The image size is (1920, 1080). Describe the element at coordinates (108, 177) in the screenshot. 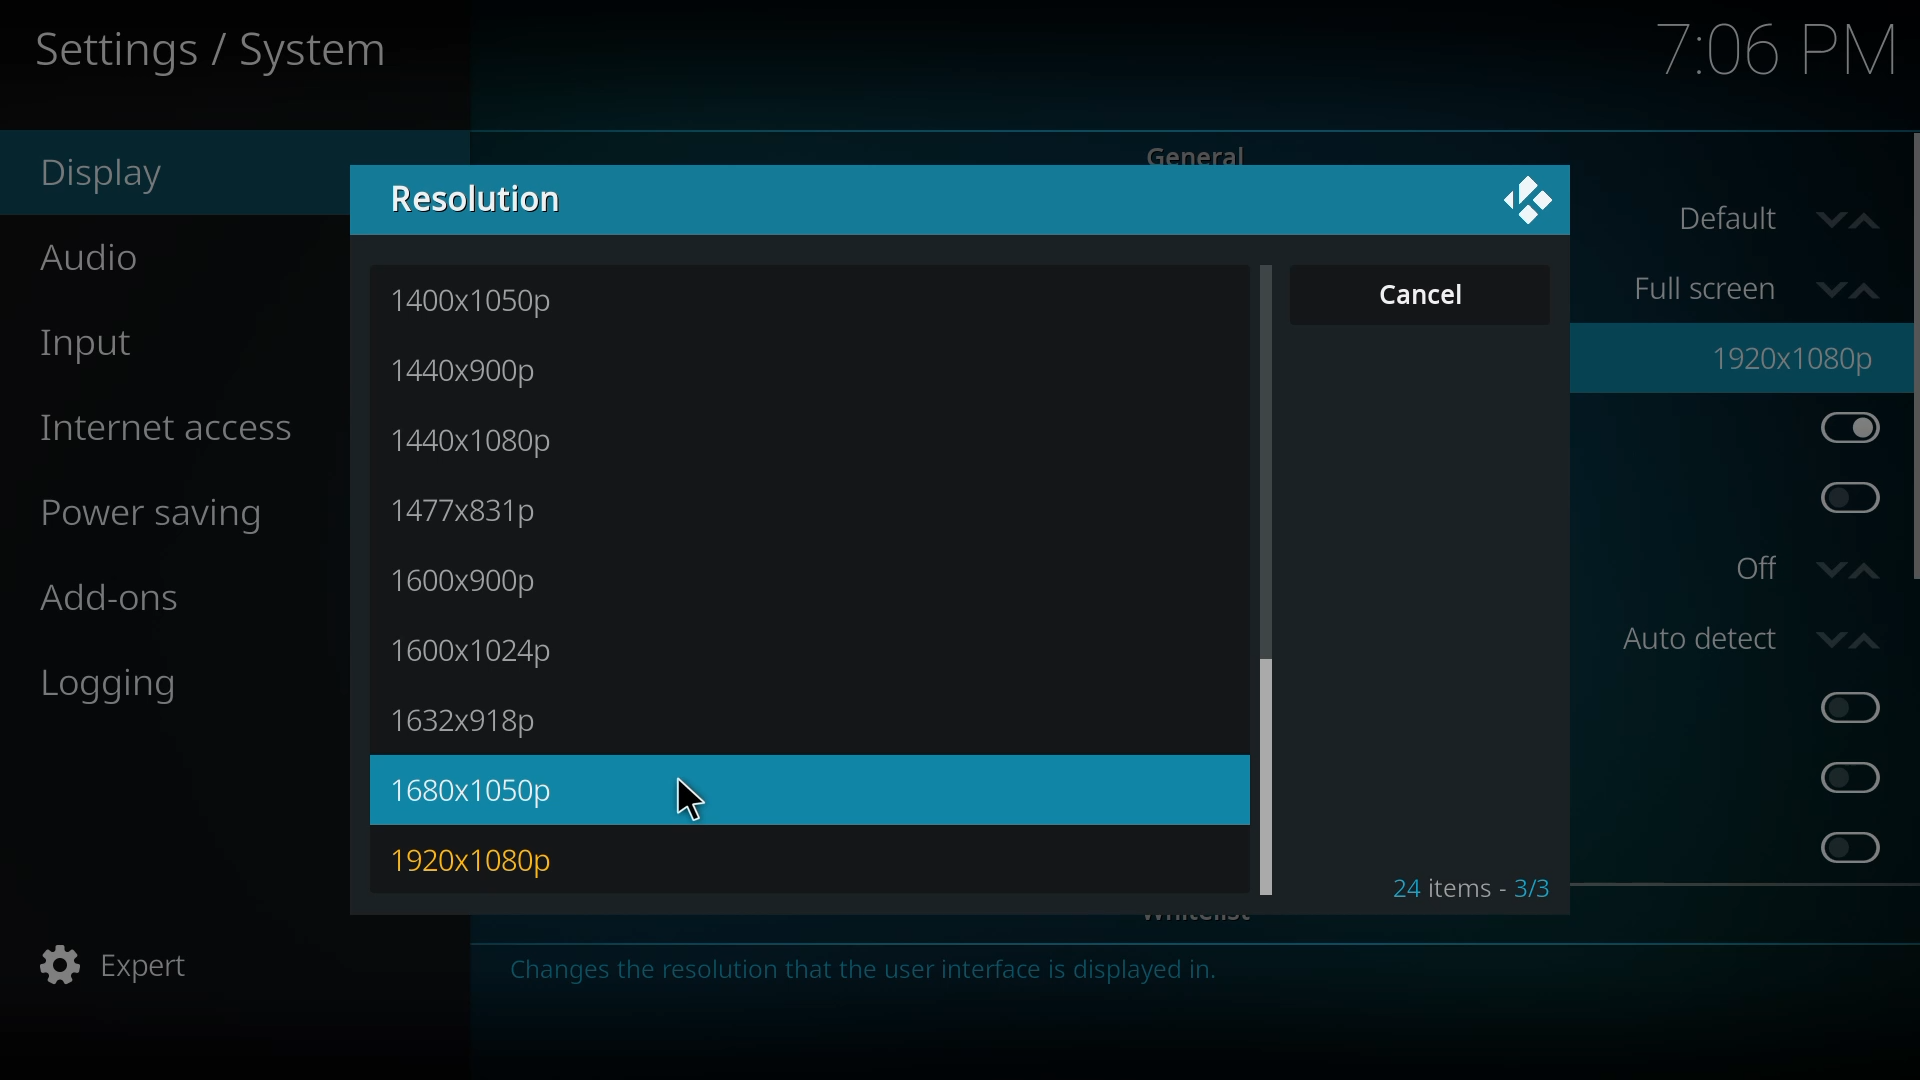

I see `display` at that location.